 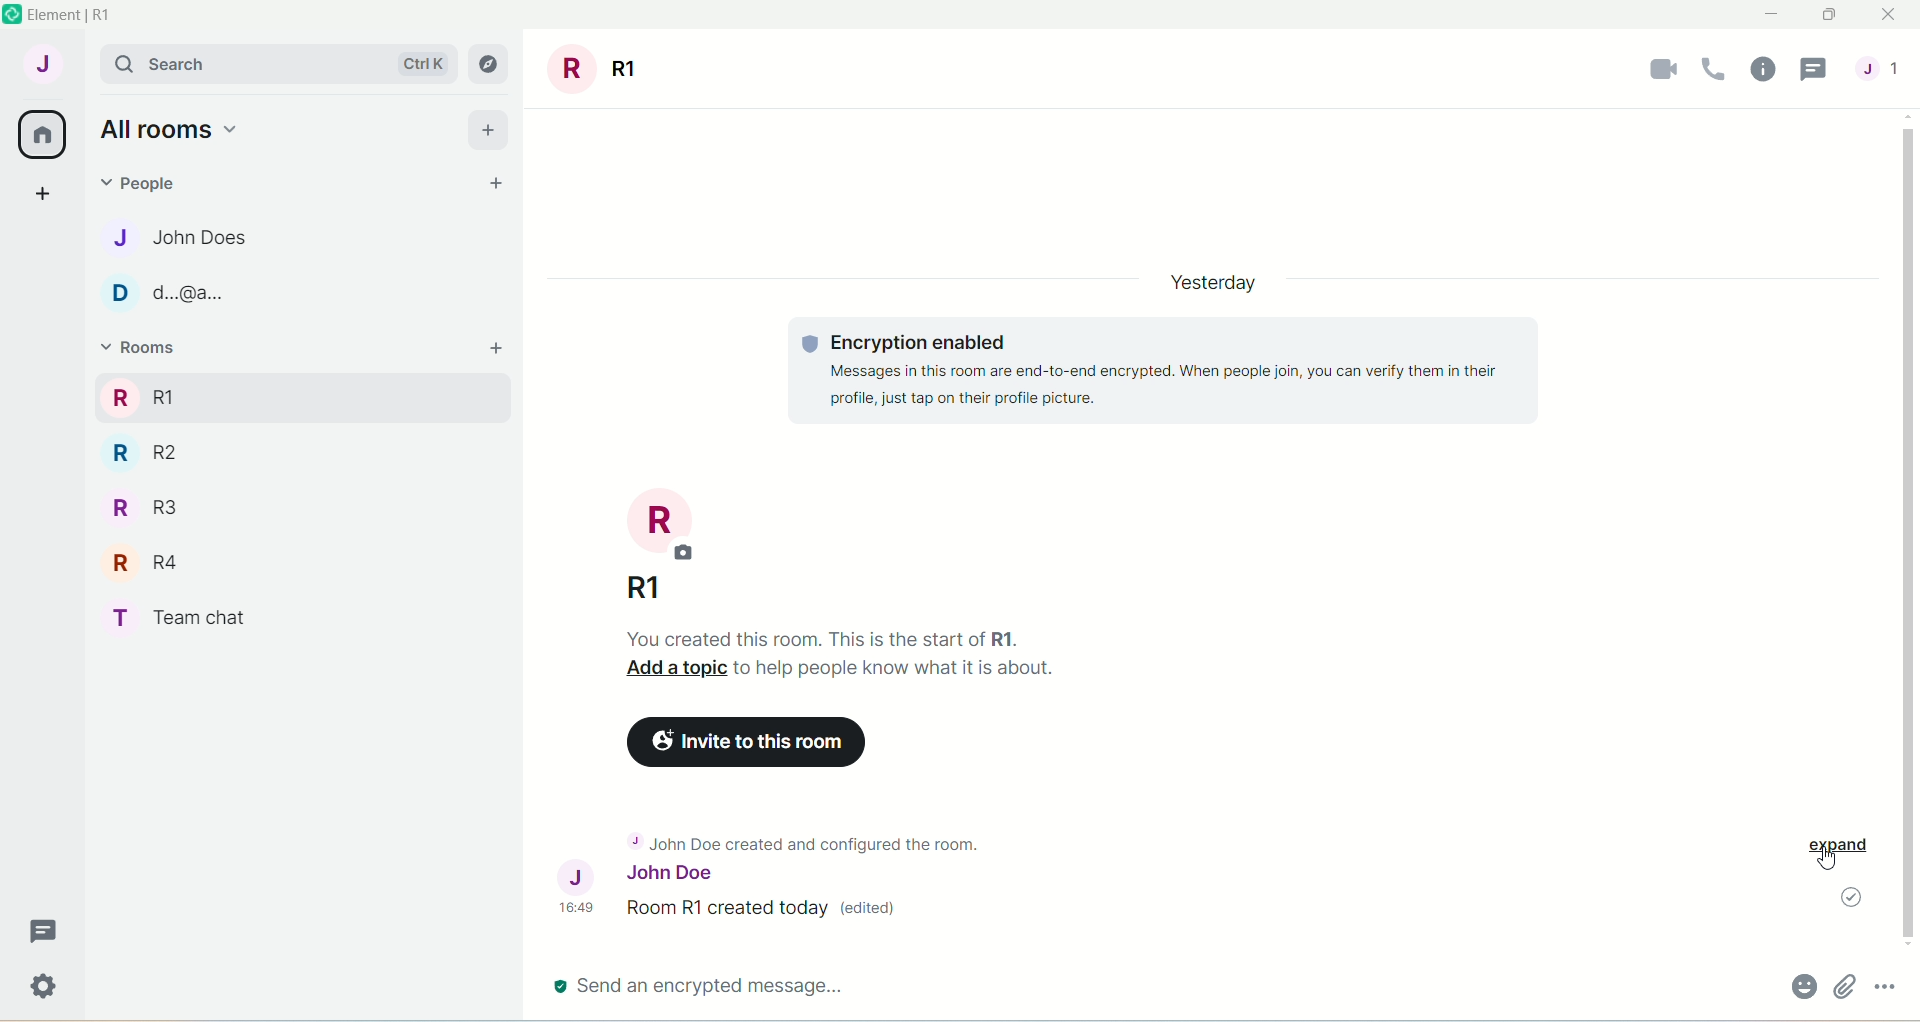 I want to click on people, so click(x=1883, y=69).